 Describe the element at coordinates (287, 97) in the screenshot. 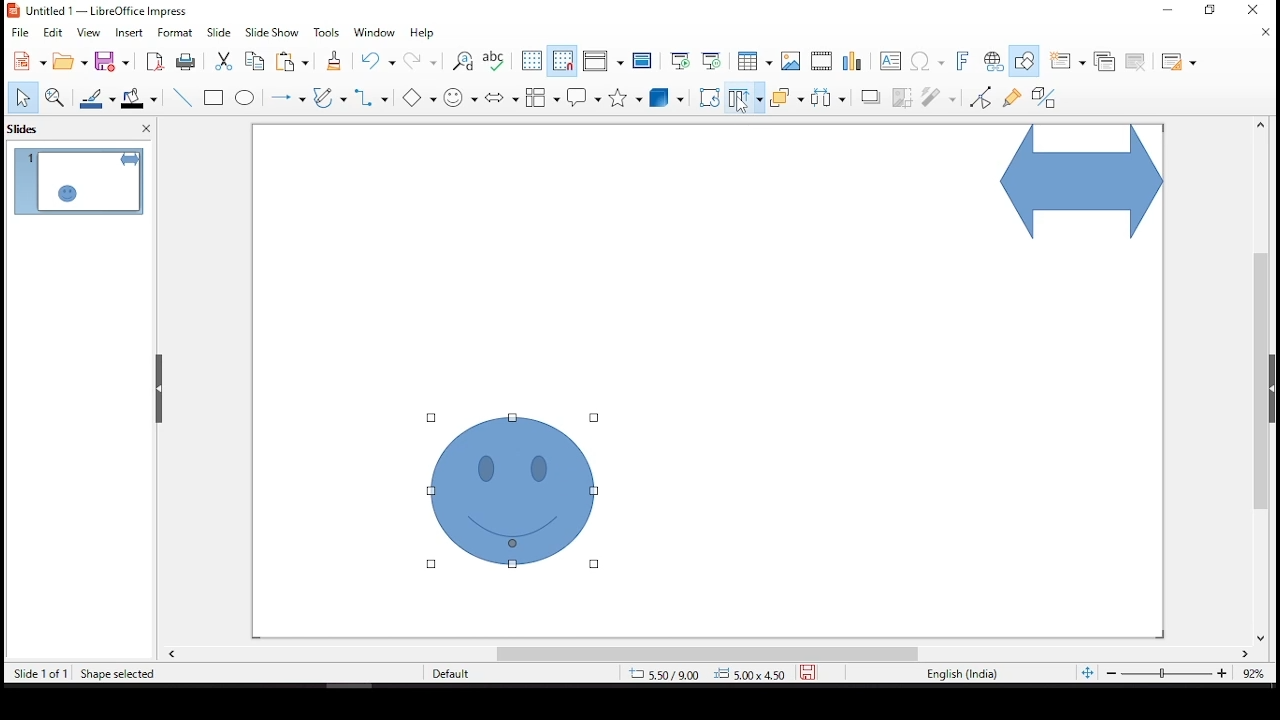

I see `lines and arrows` at that location.